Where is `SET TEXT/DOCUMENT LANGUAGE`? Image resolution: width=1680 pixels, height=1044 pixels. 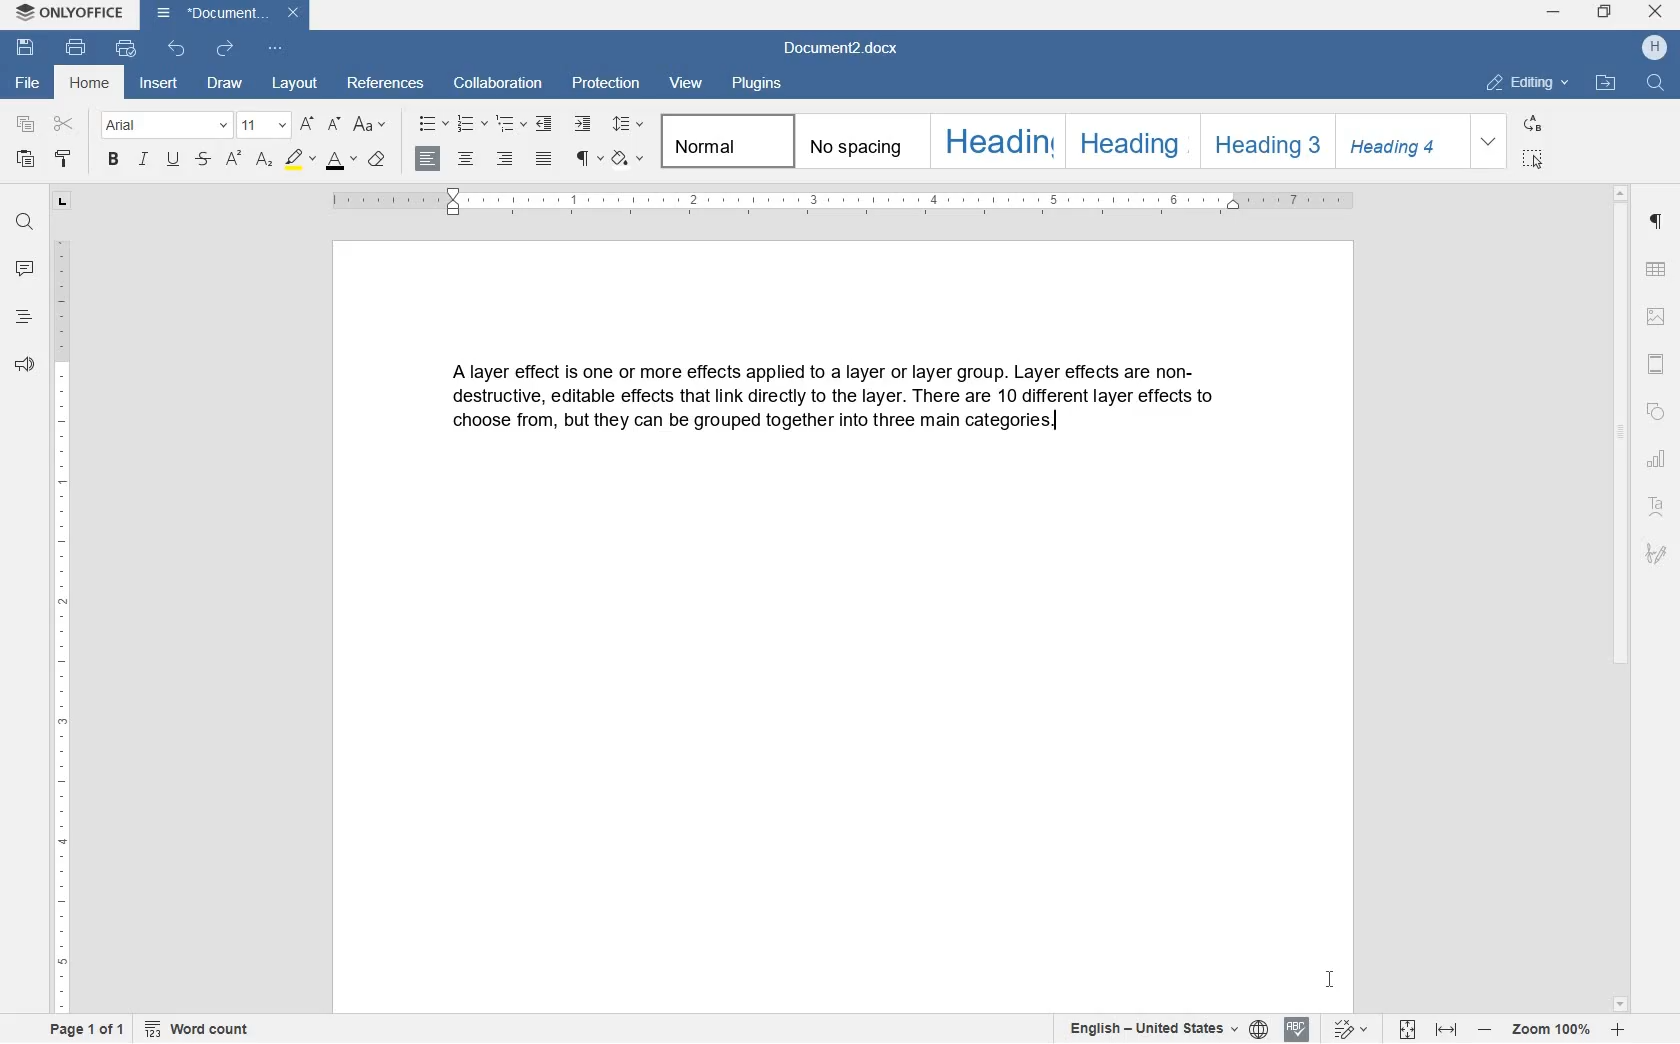
SET TEXT/DOCUMENT LANGUAGE is located at coordinates (1163, 1029).